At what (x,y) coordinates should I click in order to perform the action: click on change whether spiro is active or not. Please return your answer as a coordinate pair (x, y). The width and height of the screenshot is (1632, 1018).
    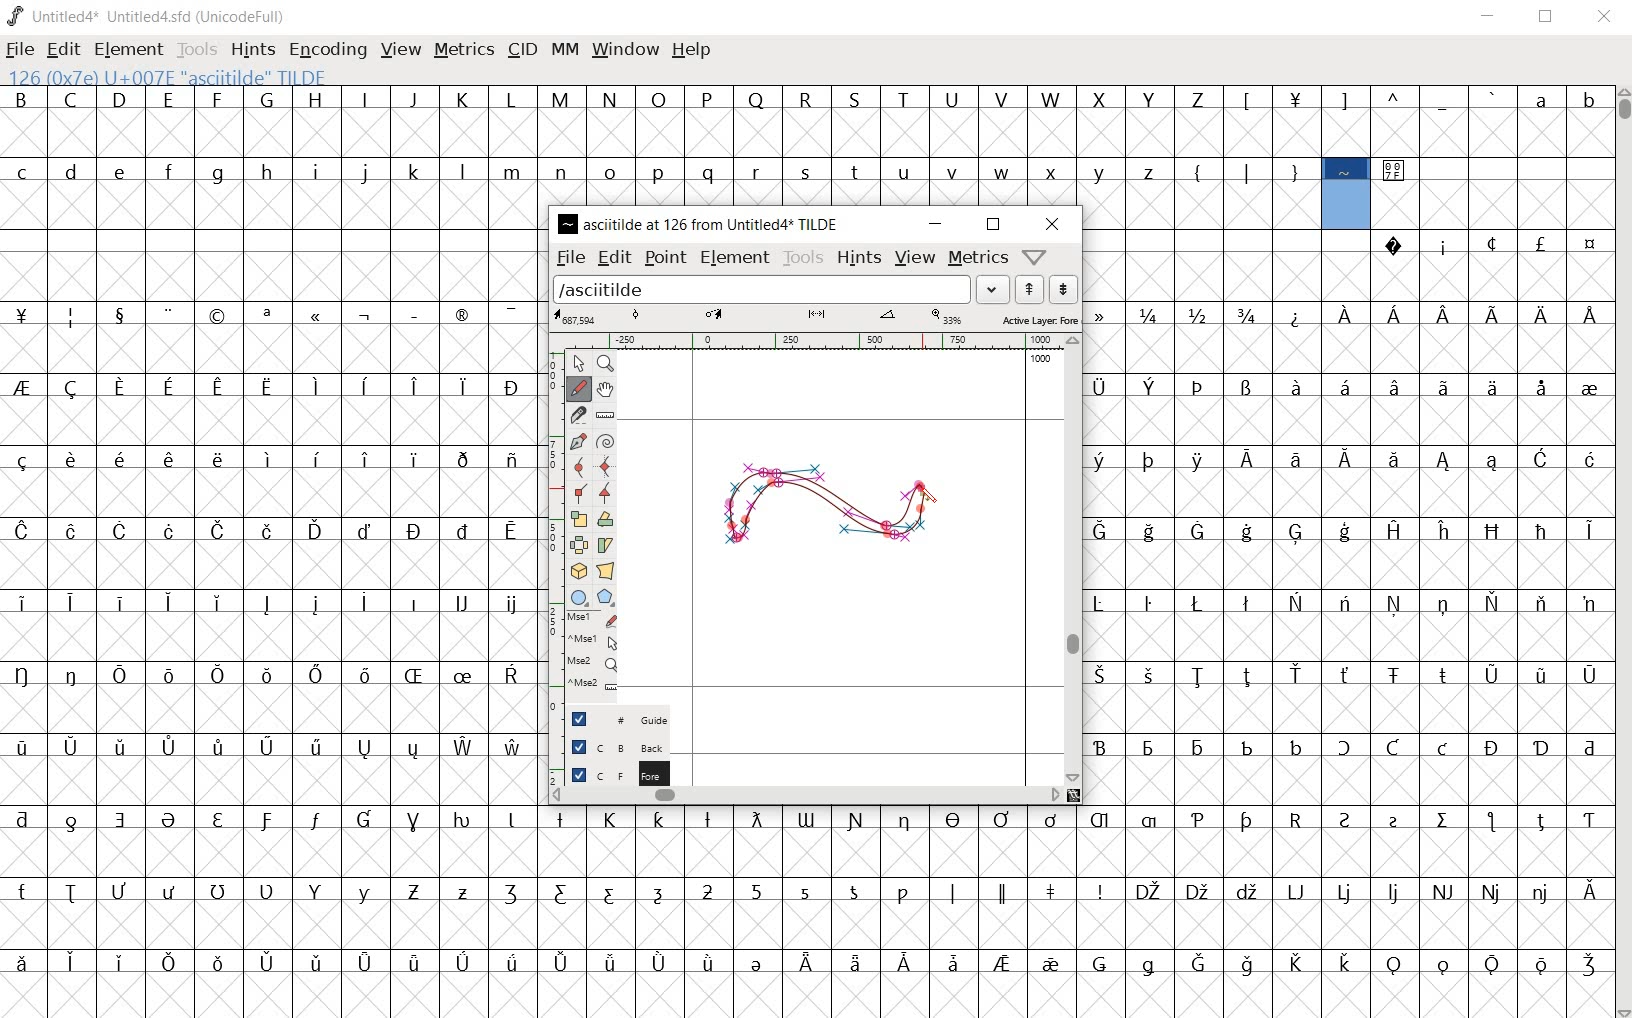
    Looking at the image, I should click on (605, 440).